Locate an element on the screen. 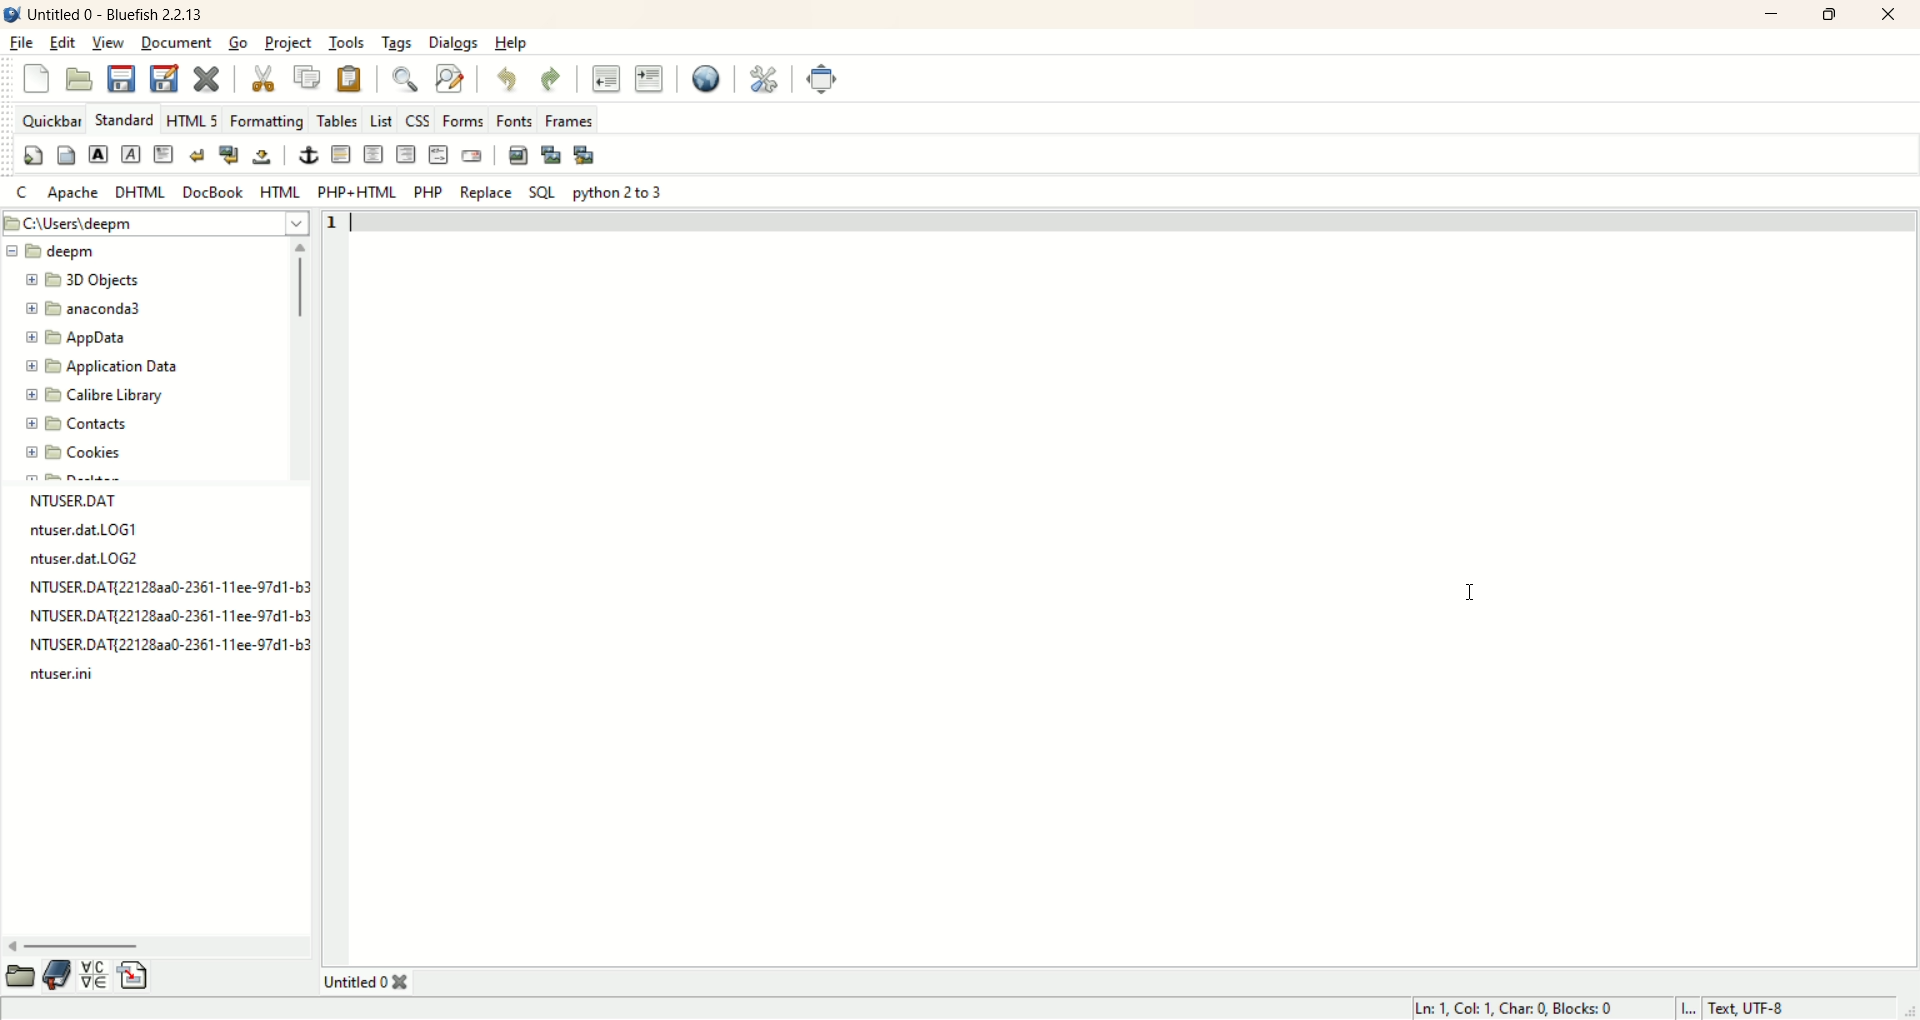 This screenshot has width=1920, height=1020. break and clean is located at coordinates (229, 157).